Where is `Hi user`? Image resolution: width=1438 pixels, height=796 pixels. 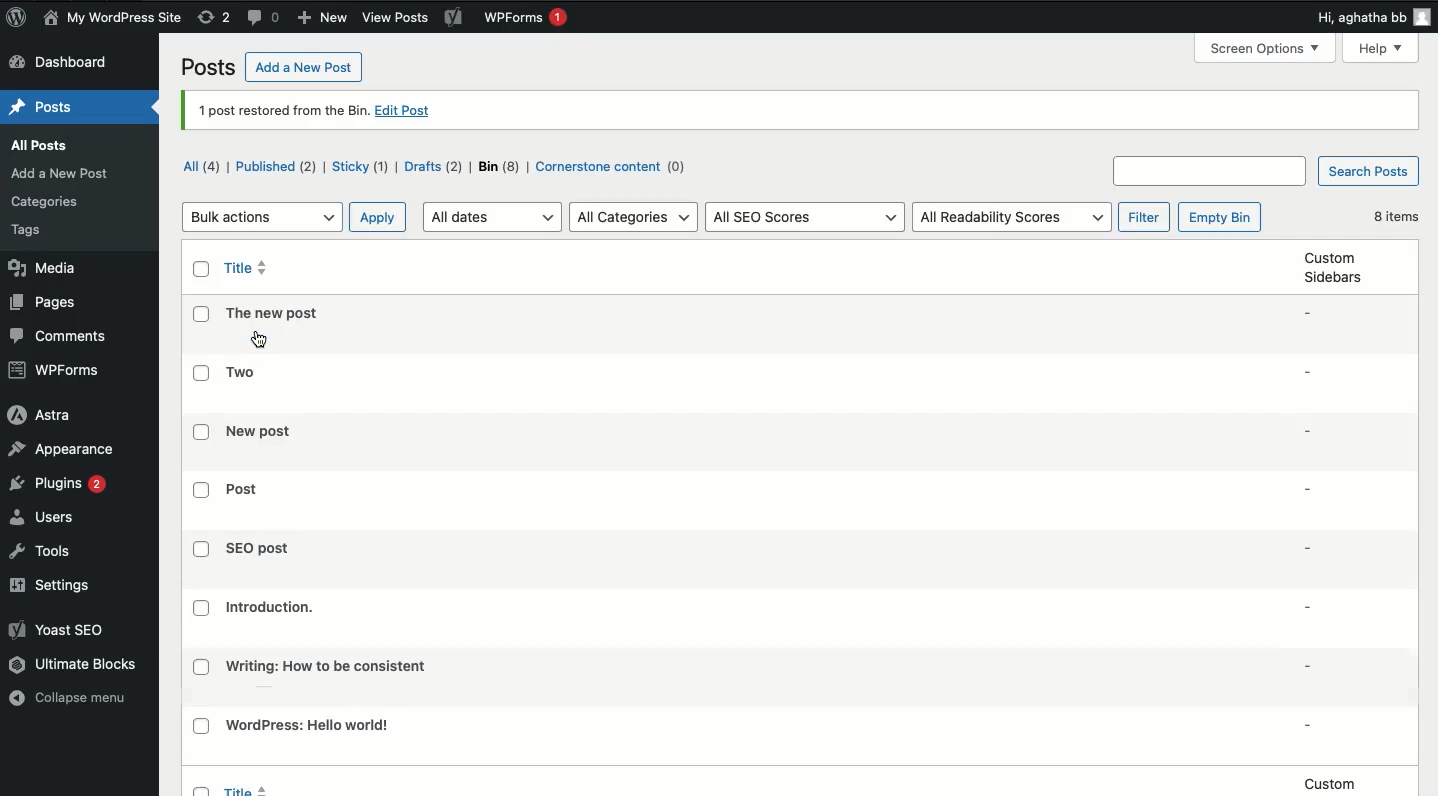
Hi user is located at coordinates (1373, 17).